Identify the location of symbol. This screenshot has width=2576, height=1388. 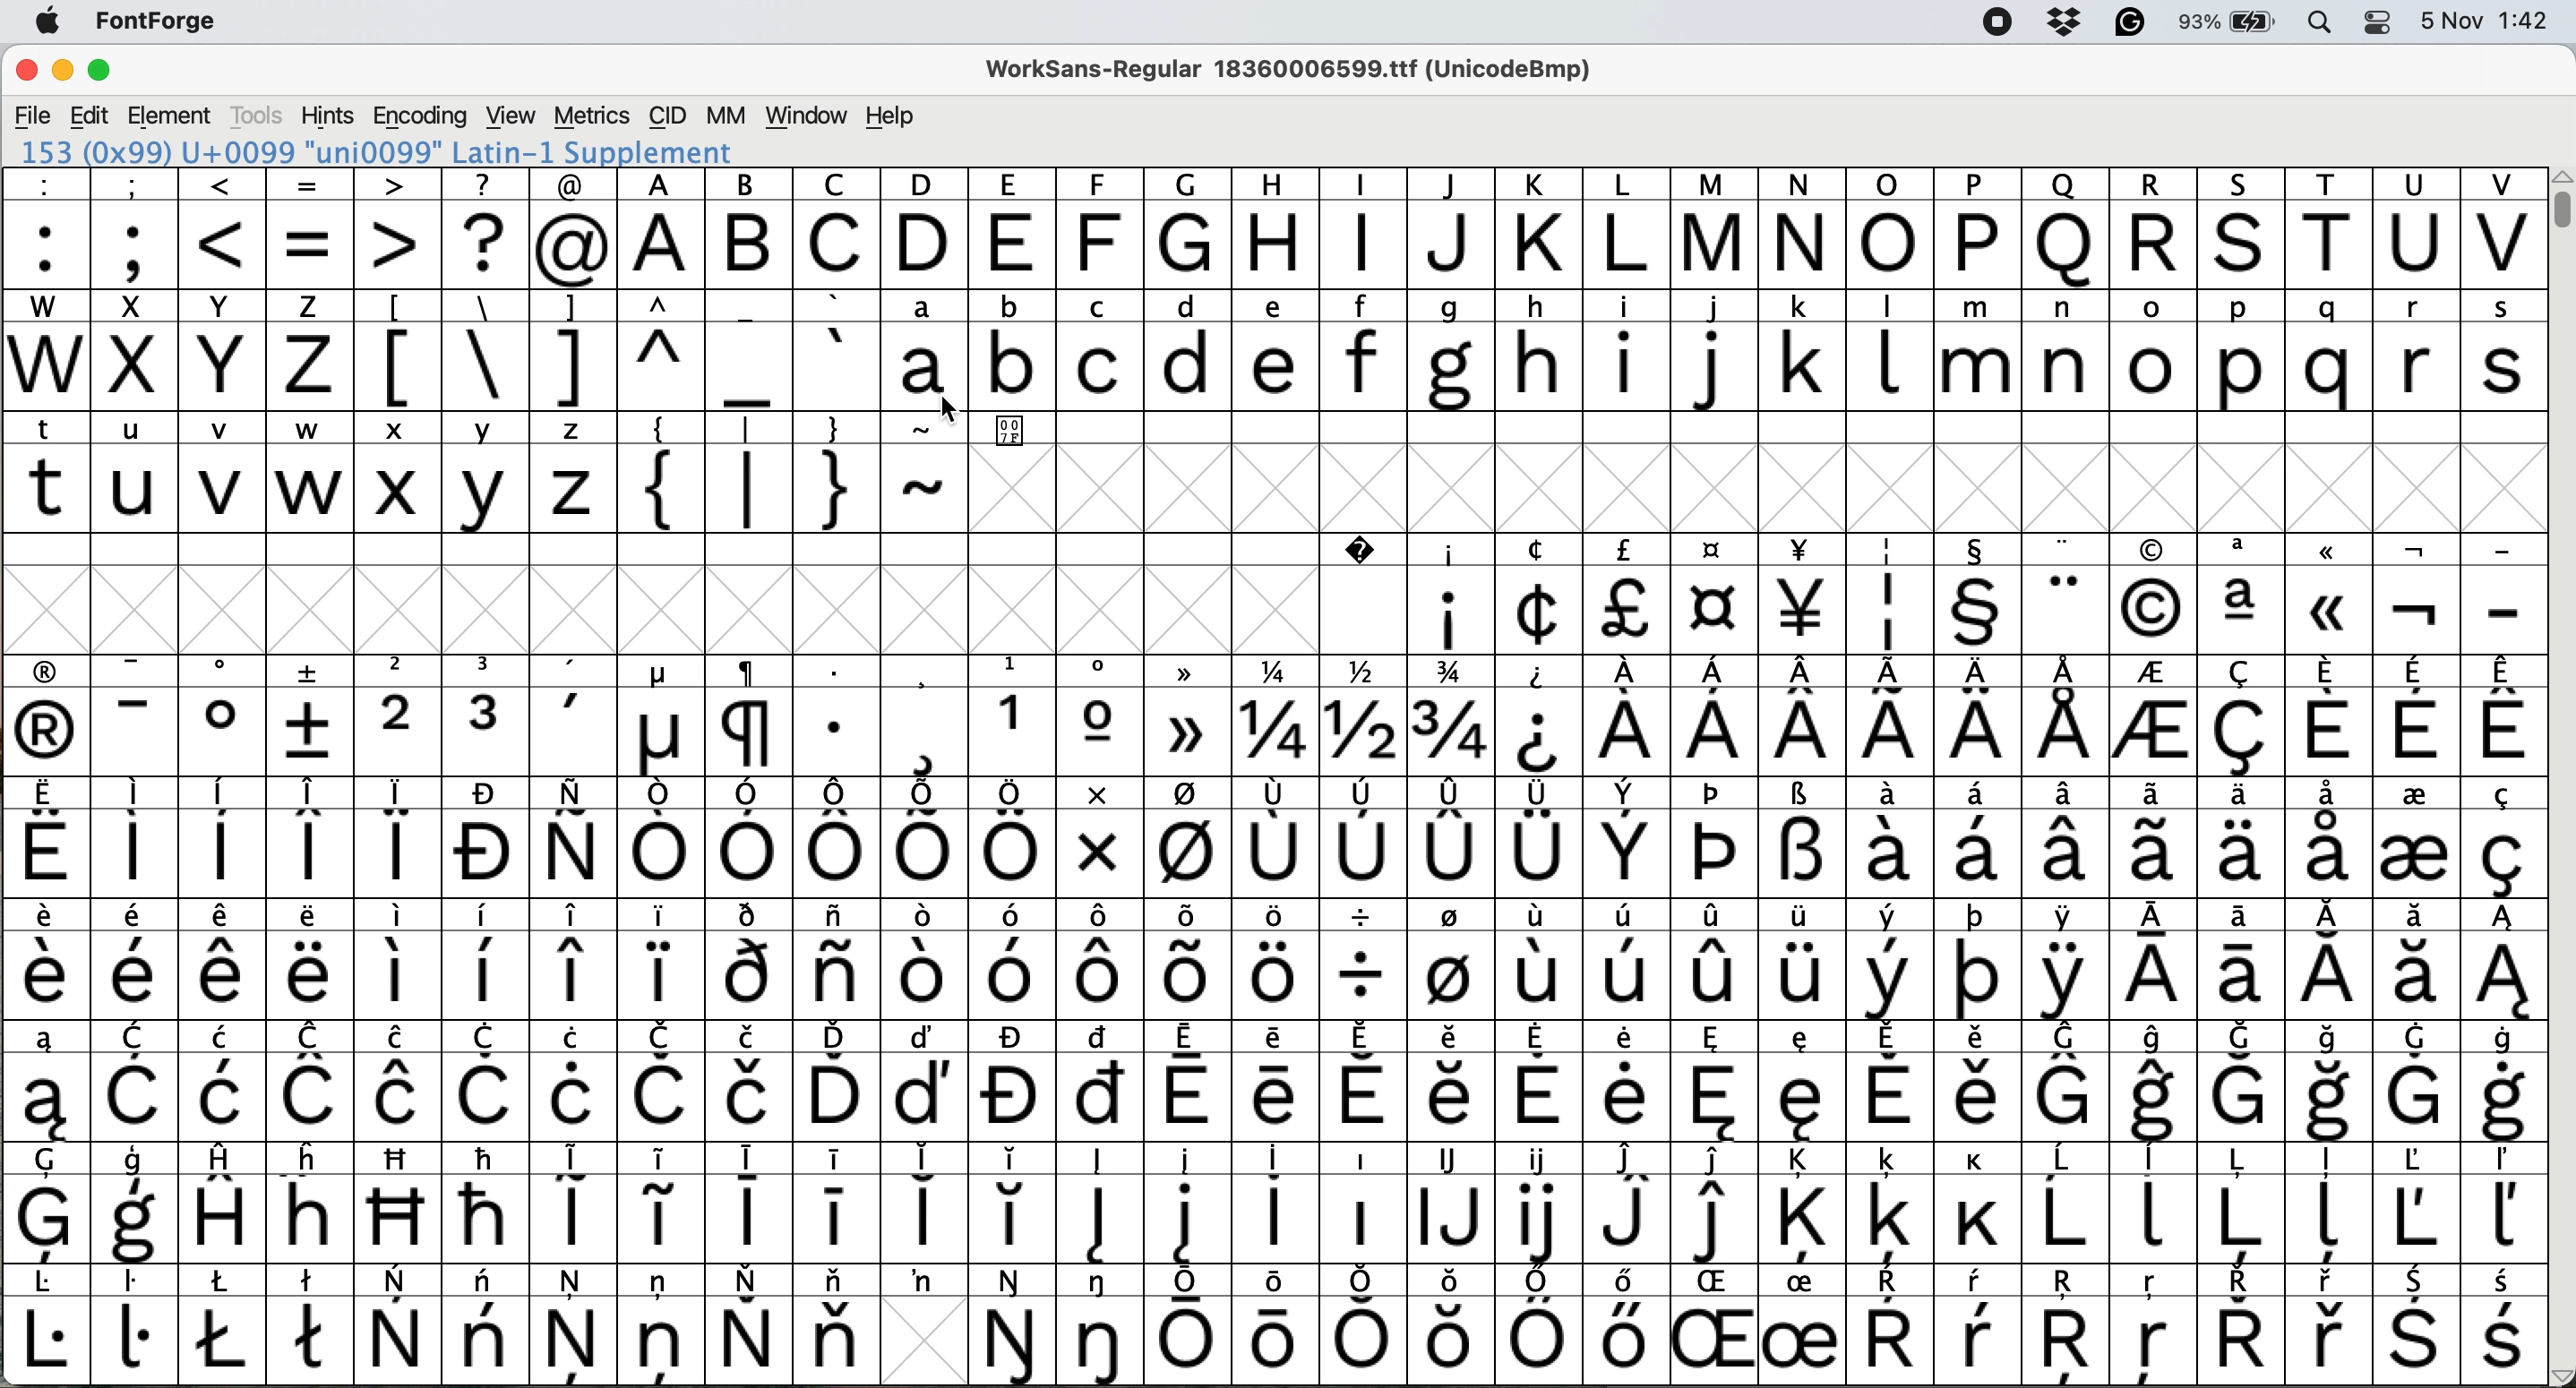
(2501, 1204).